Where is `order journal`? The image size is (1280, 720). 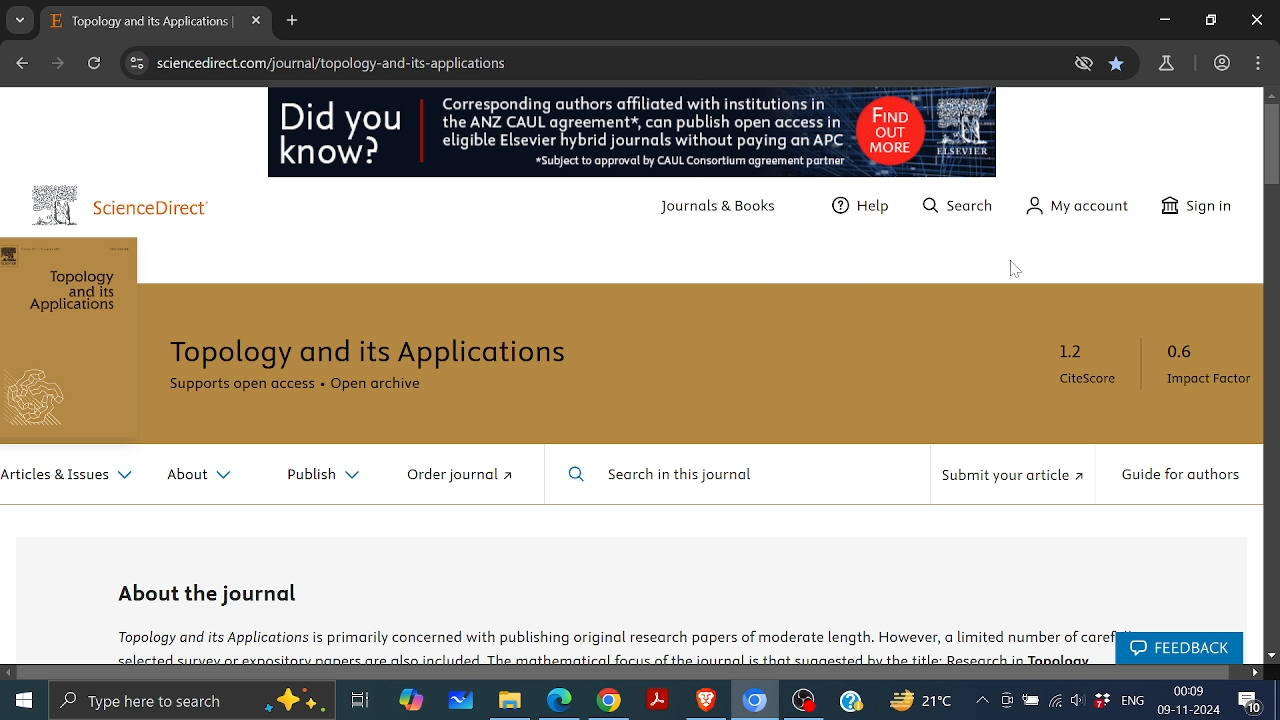 order journal is located at coordinates (470, 477).